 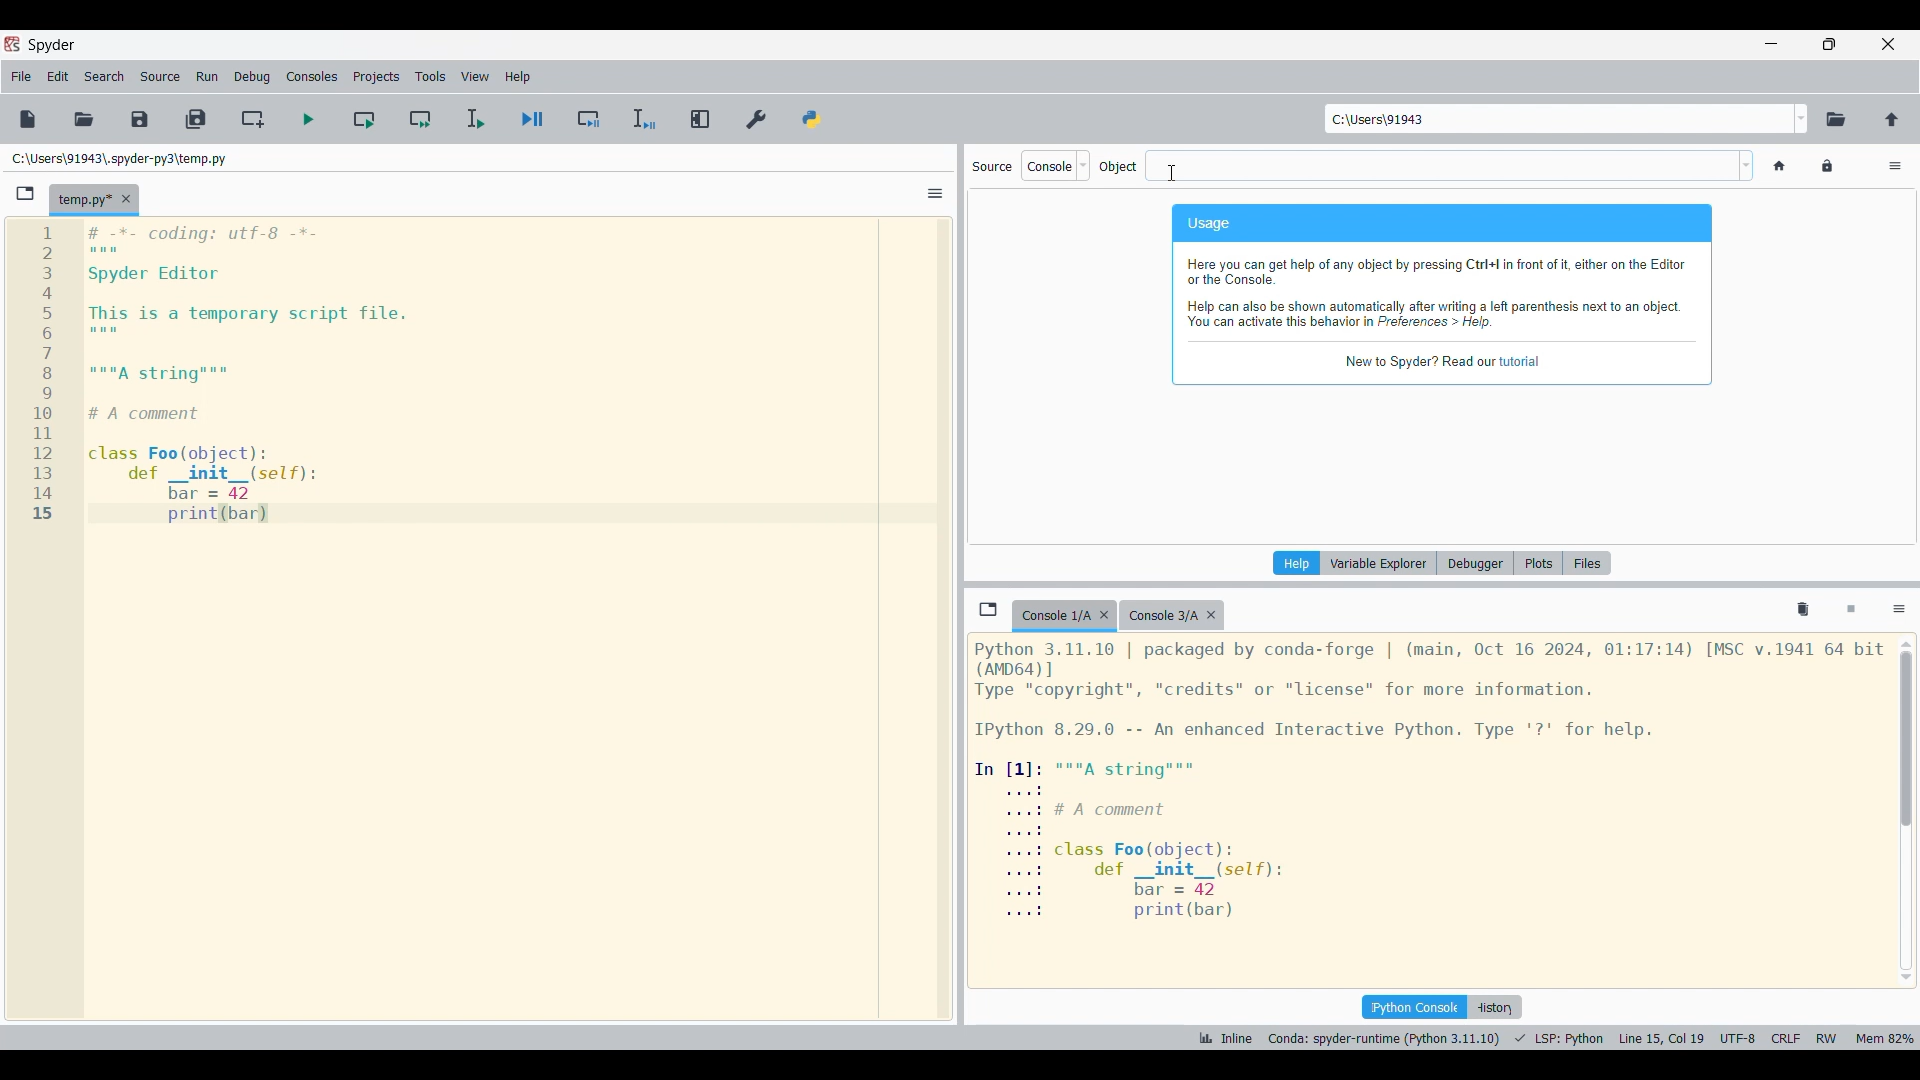 I want to click on LSP python, so click(x=1562, y=1036).